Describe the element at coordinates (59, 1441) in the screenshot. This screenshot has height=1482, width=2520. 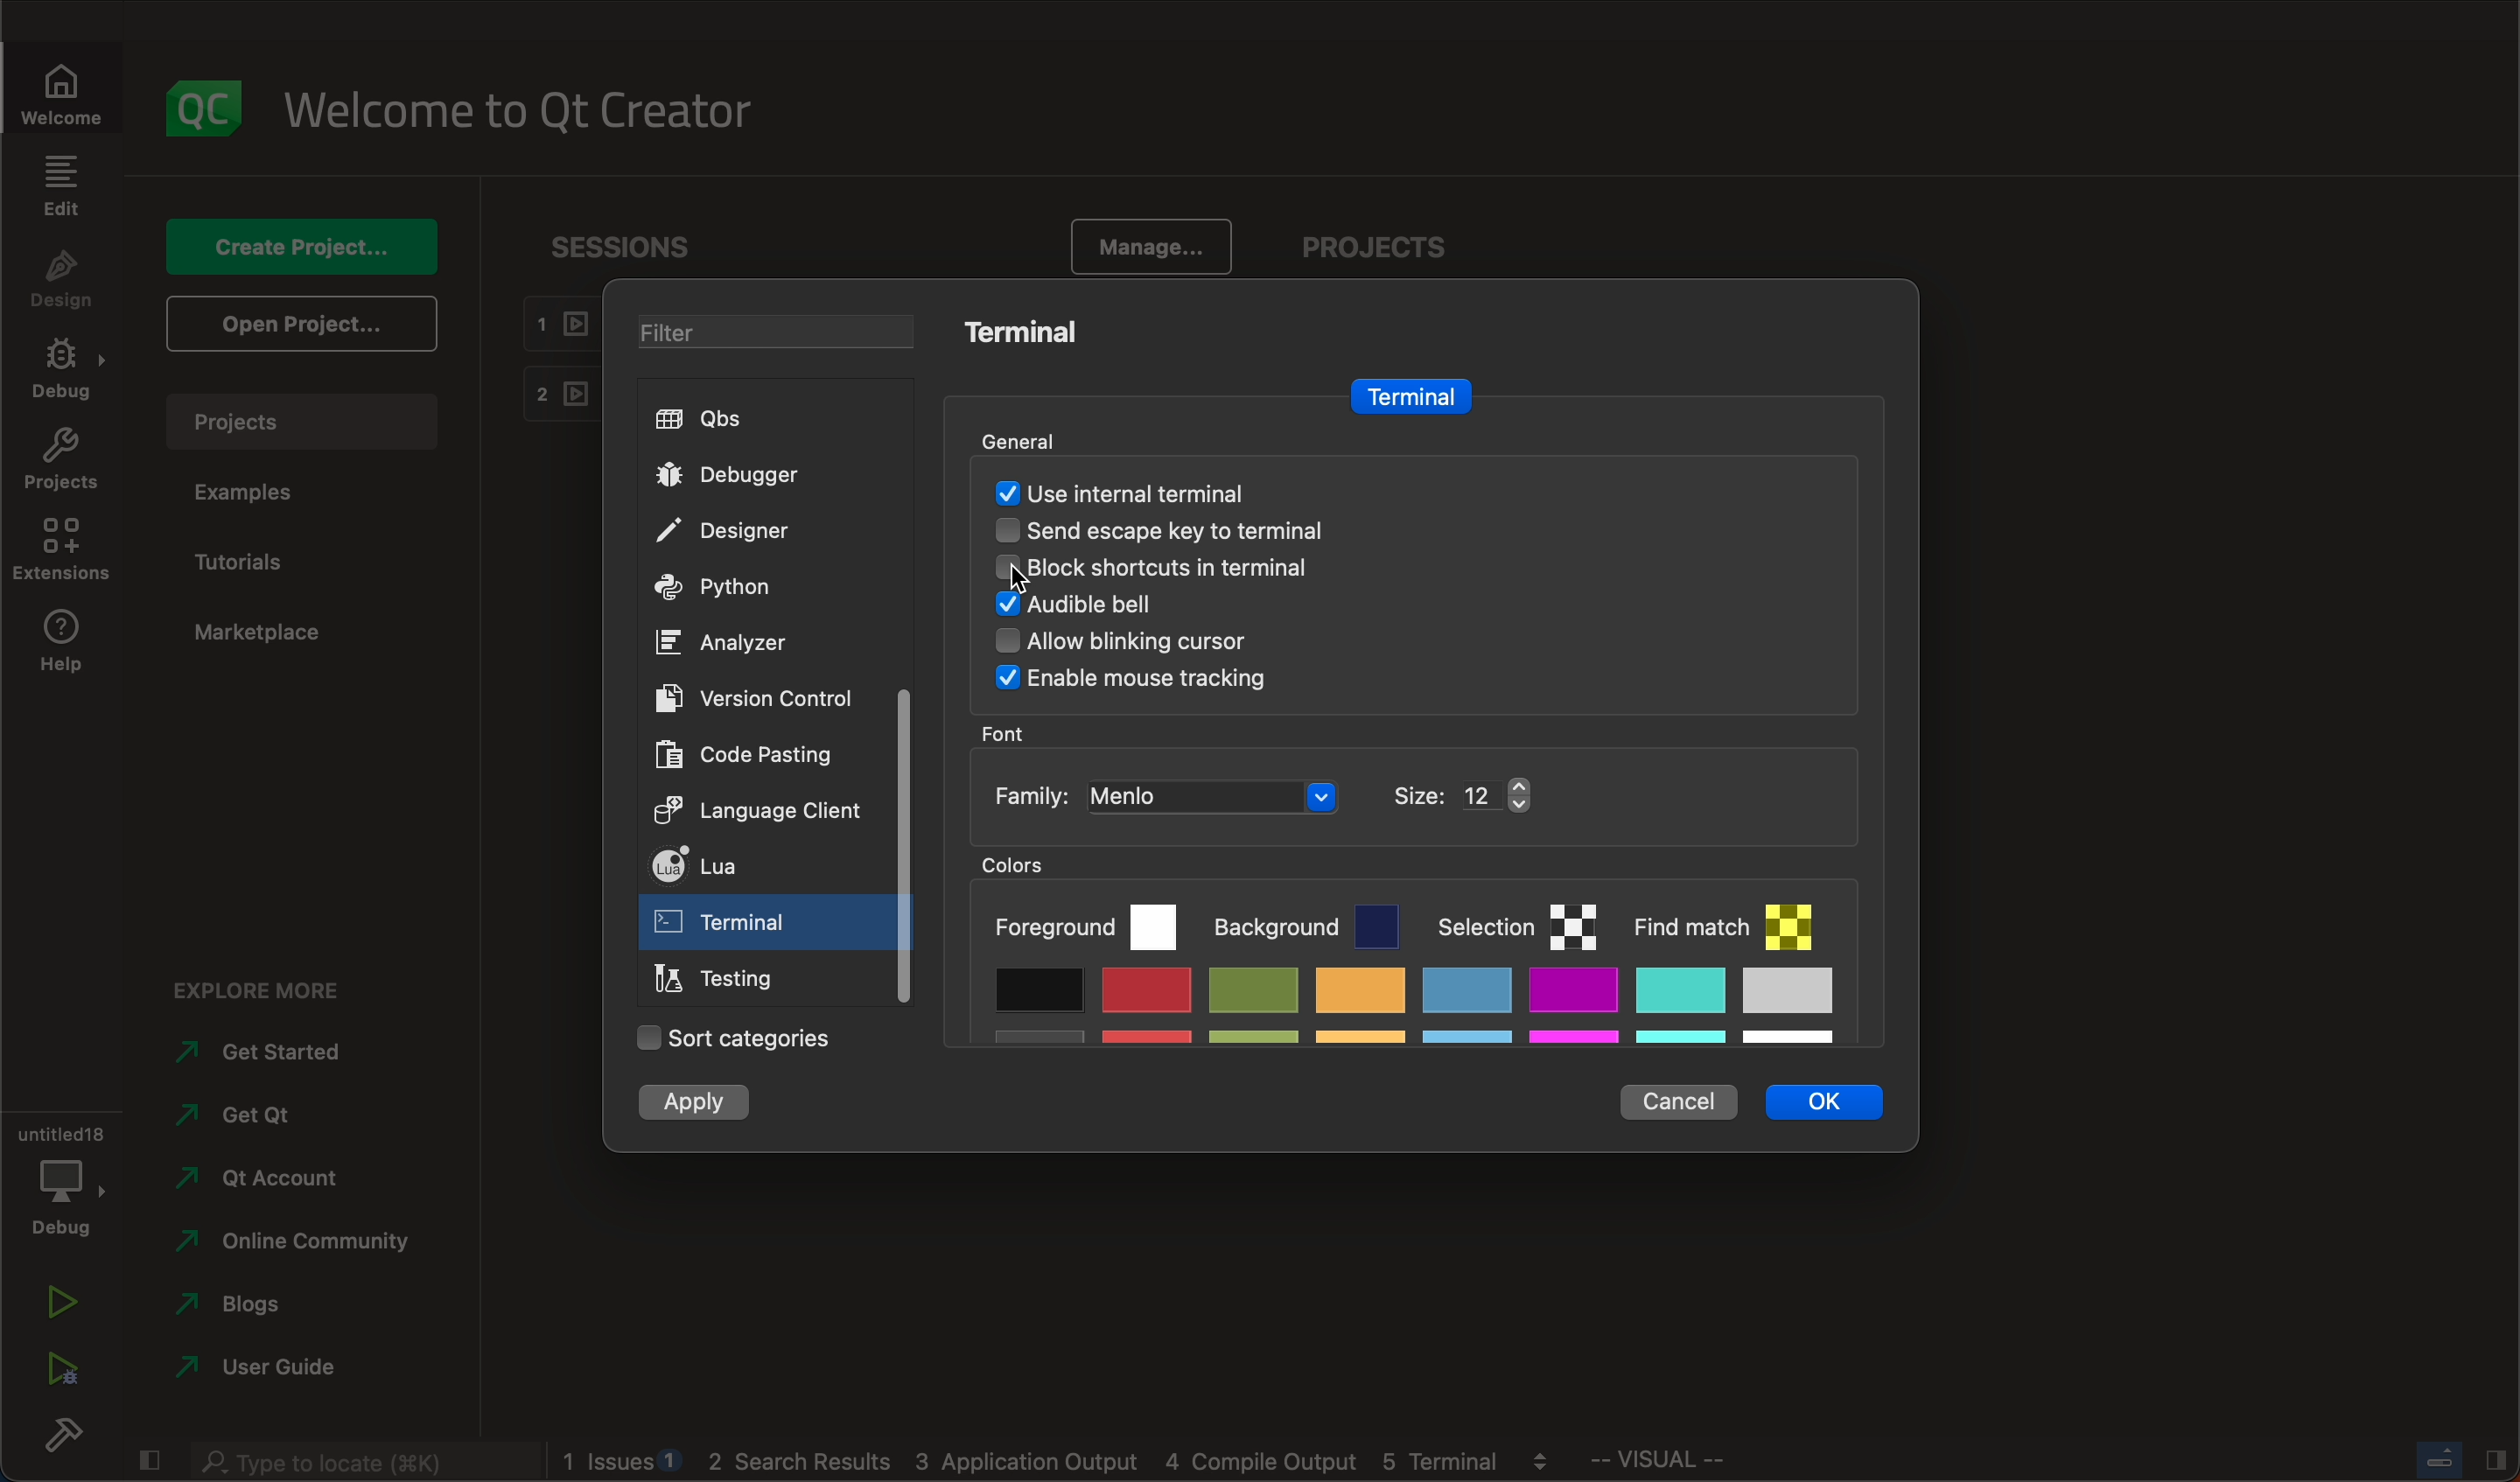
I see `build` at that location.